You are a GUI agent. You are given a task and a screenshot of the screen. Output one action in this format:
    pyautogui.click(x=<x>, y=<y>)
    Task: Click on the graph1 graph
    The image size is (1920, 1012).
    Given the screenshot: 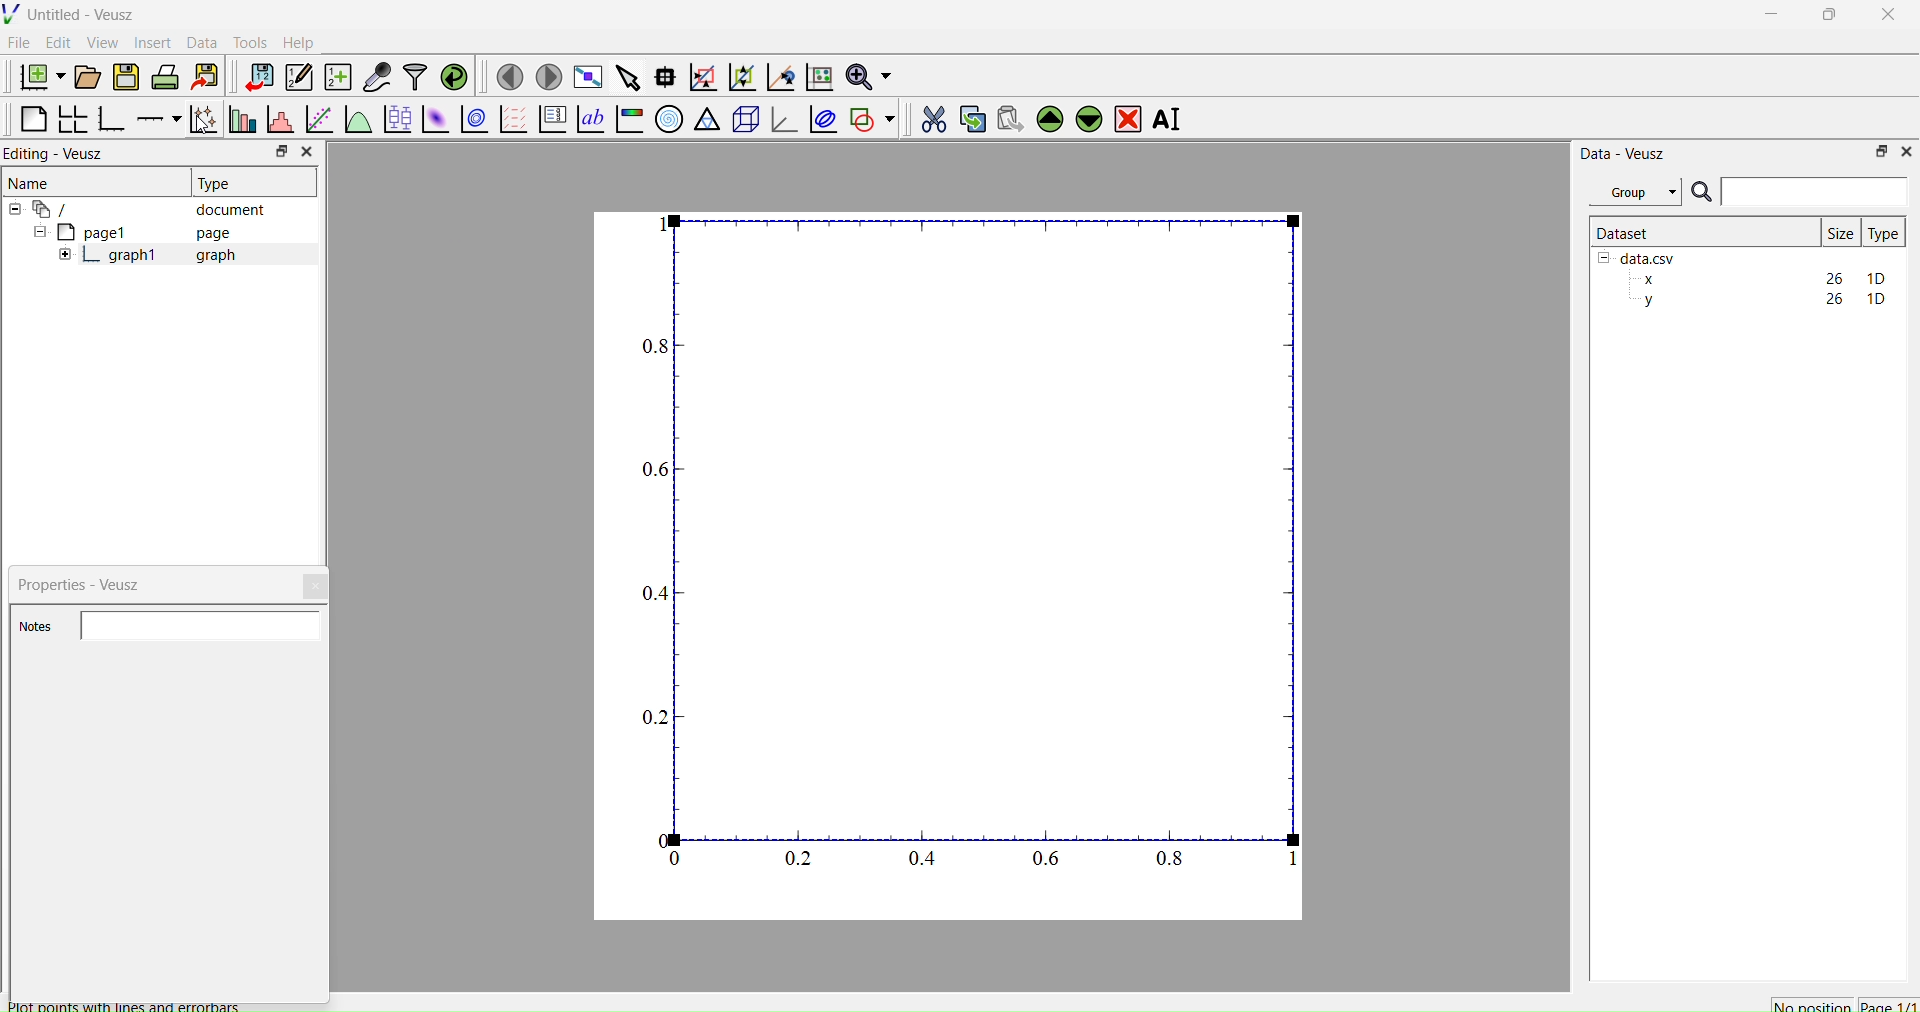 What is the action you would take?
    pyautogui.click(x=148, y=256)
    